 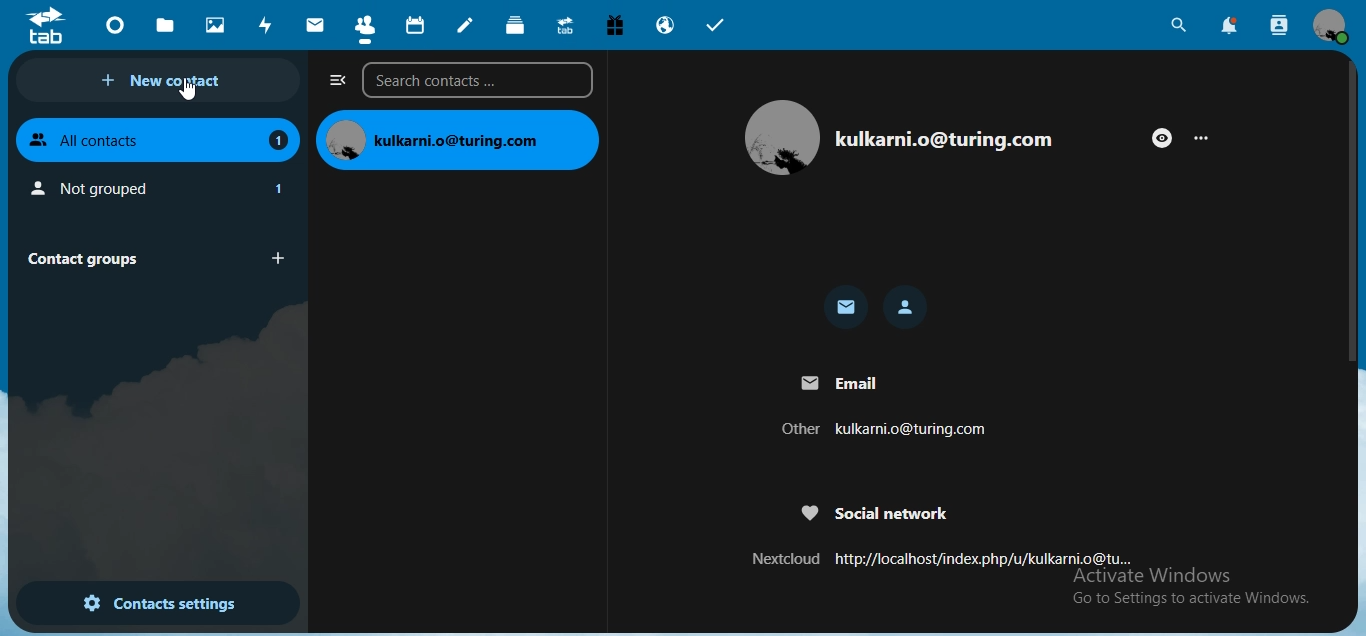 I want to click on search, so click(x=1180, y=25).